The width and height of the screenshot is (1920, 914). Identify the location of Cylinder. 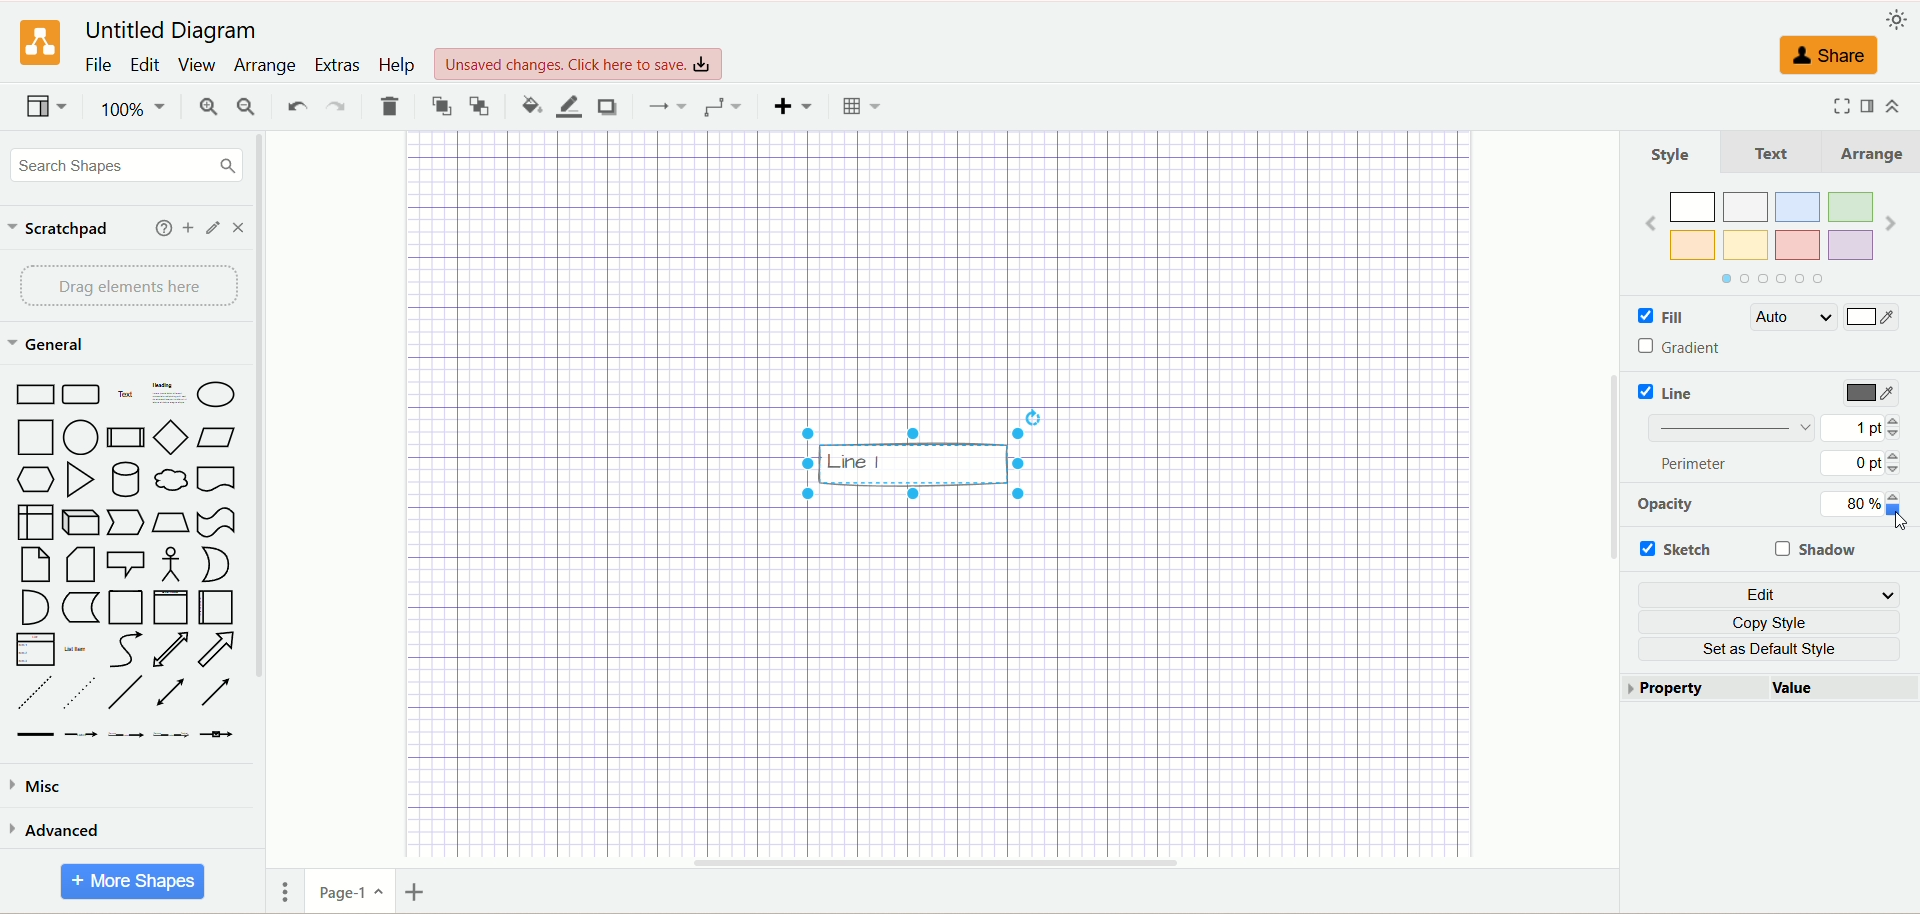
(125, 479).